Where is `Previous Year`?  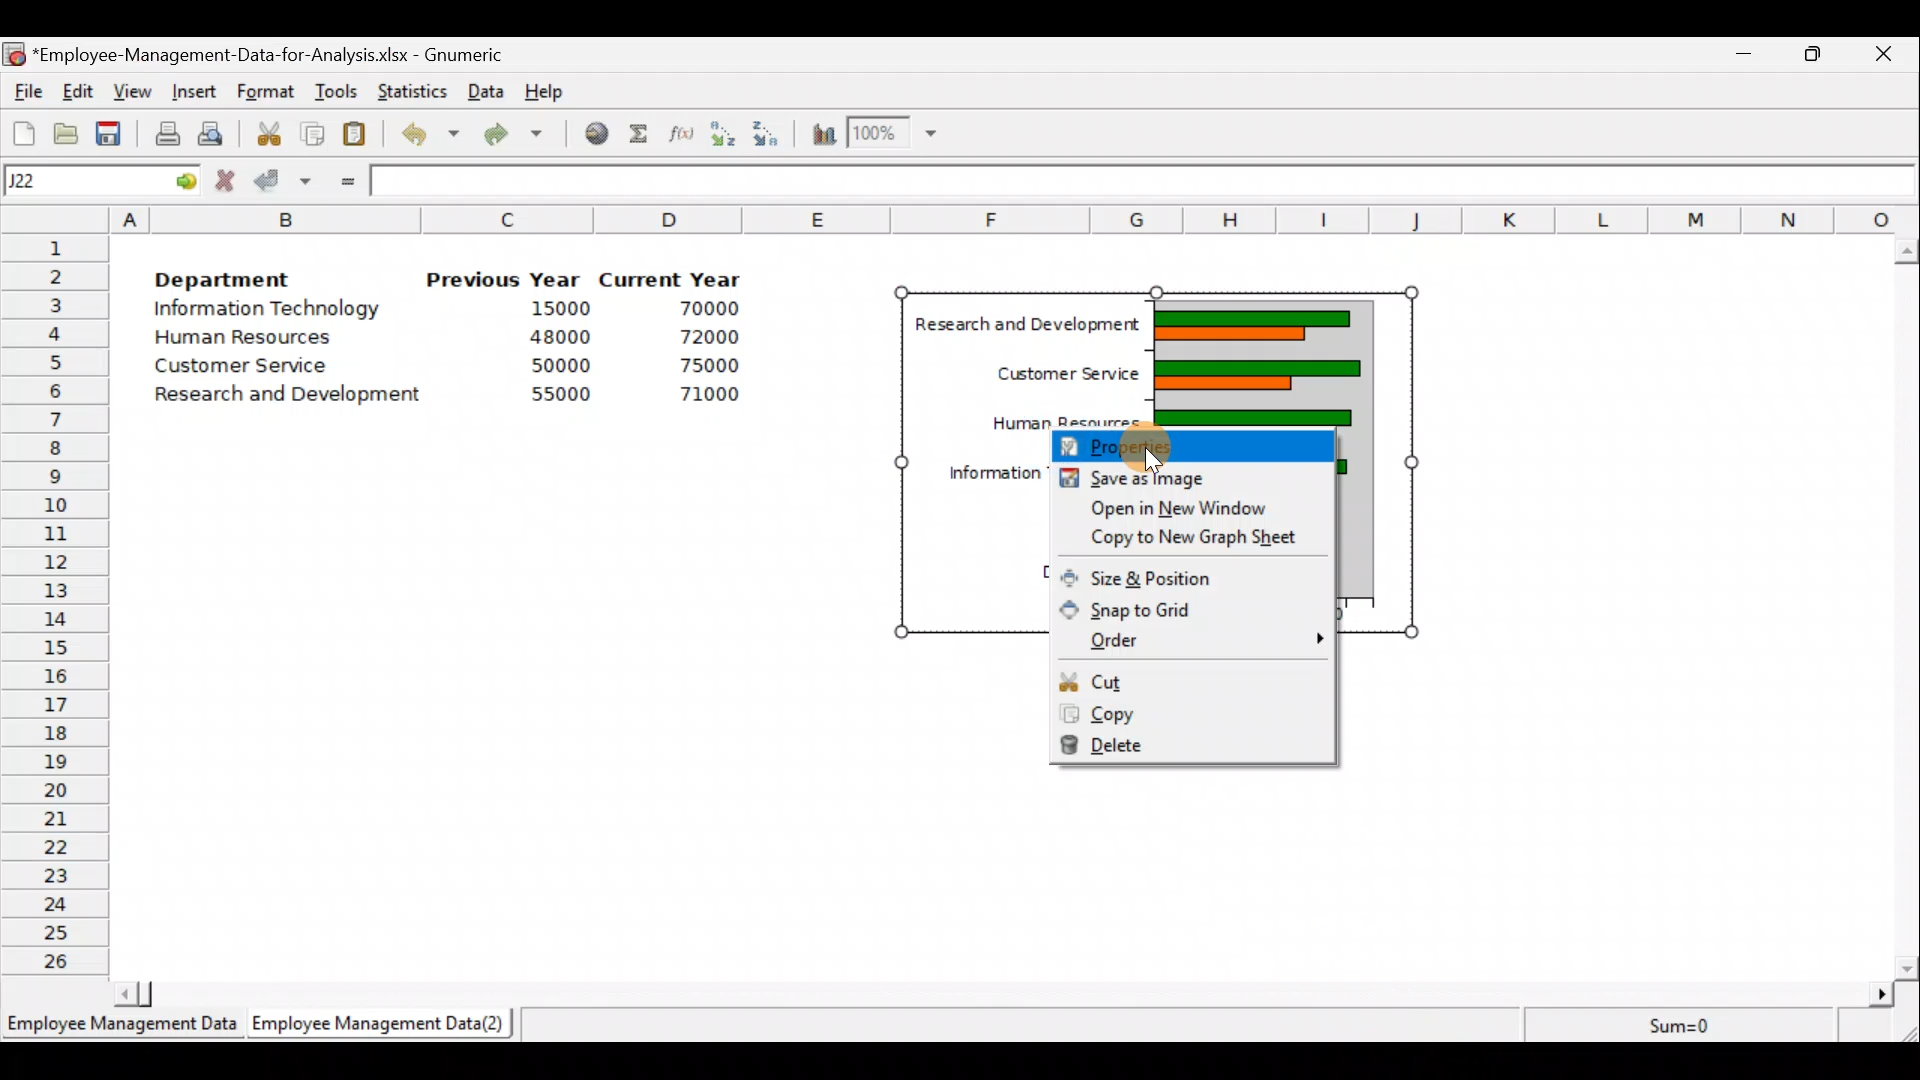 Previous Year is located at coordinates (505, 278).